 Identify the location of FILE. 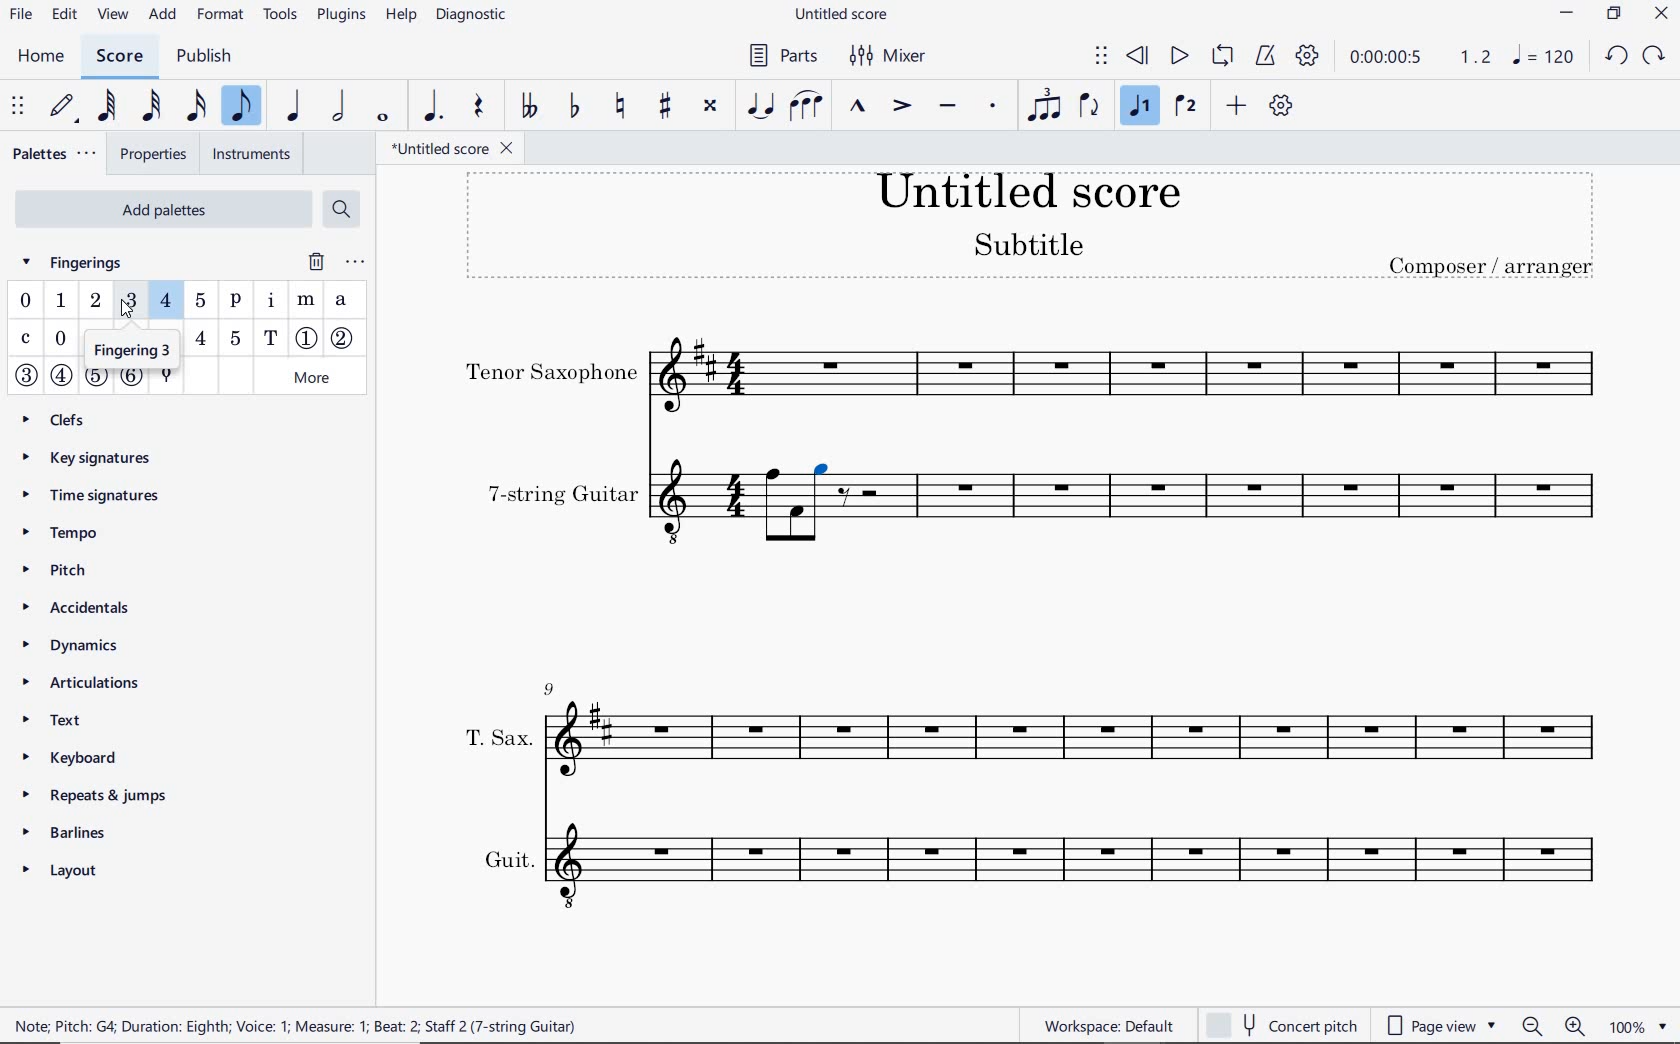
(20, 17).